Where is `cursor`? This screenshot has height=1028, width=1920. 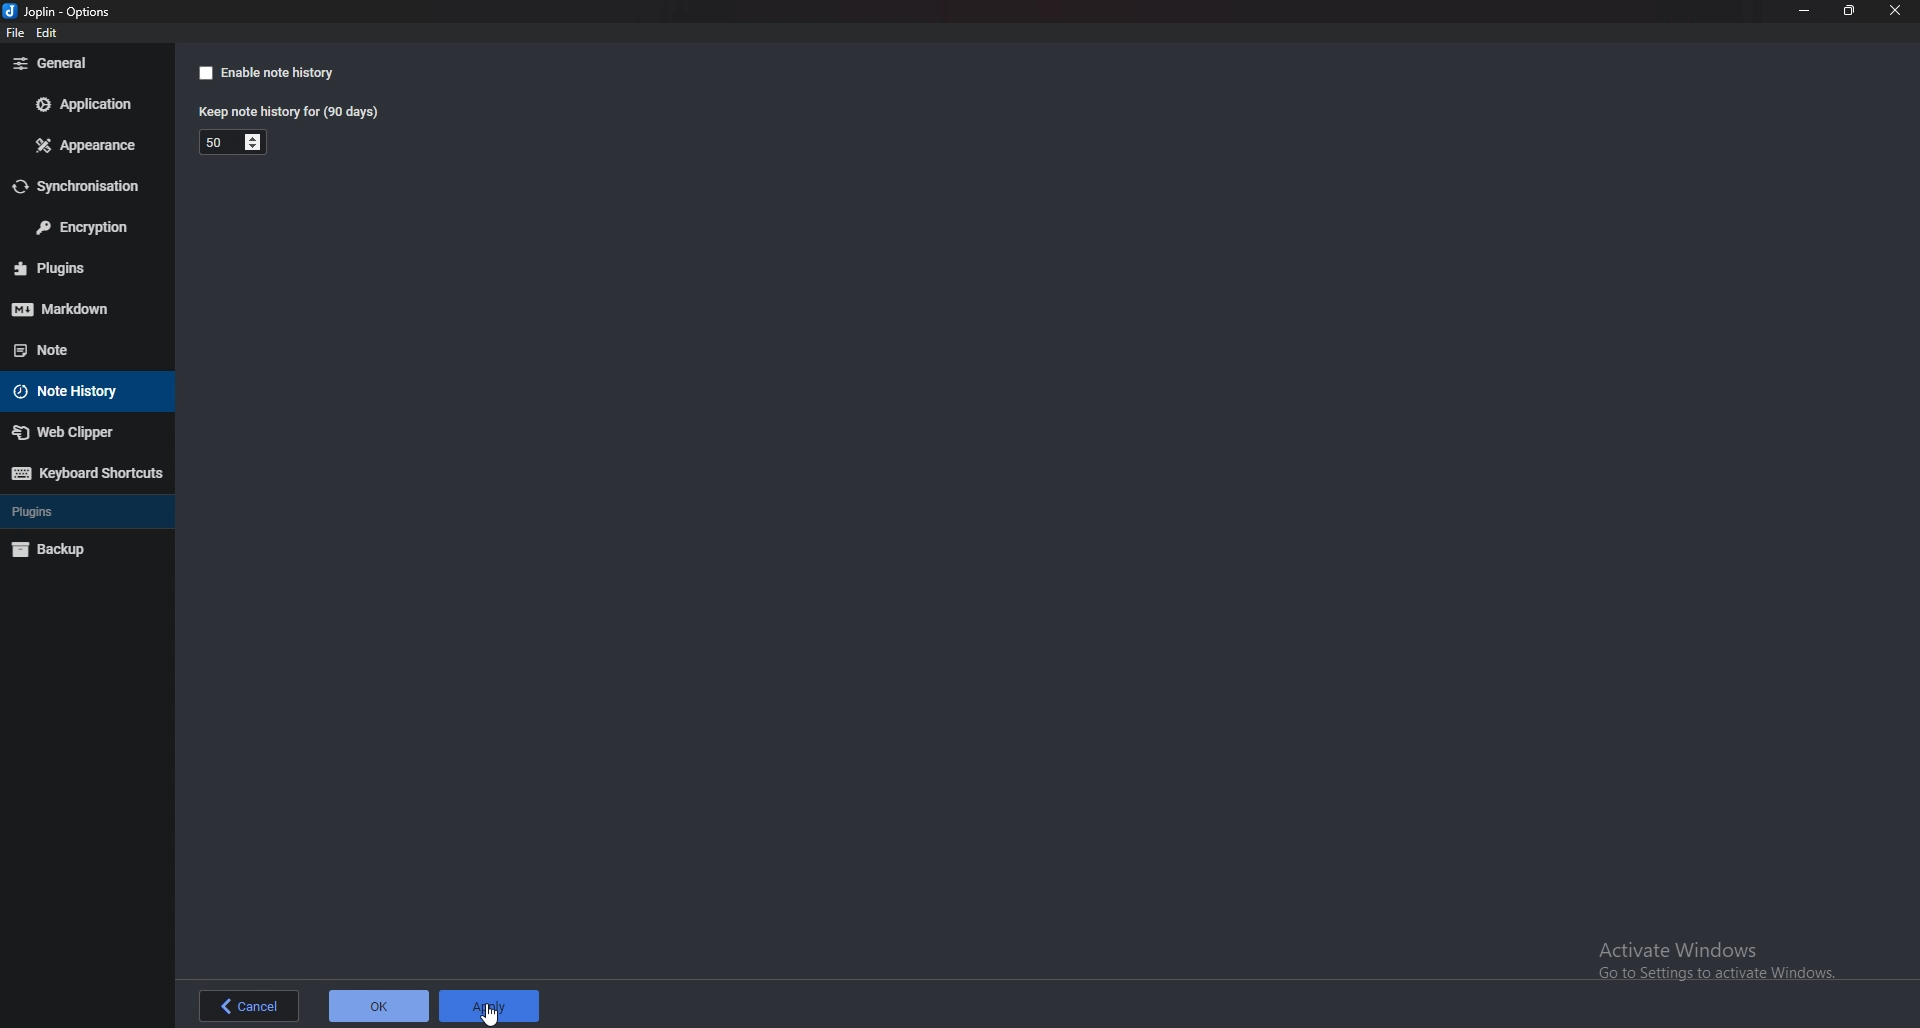 cursor is located at coordinates (489, 1012).